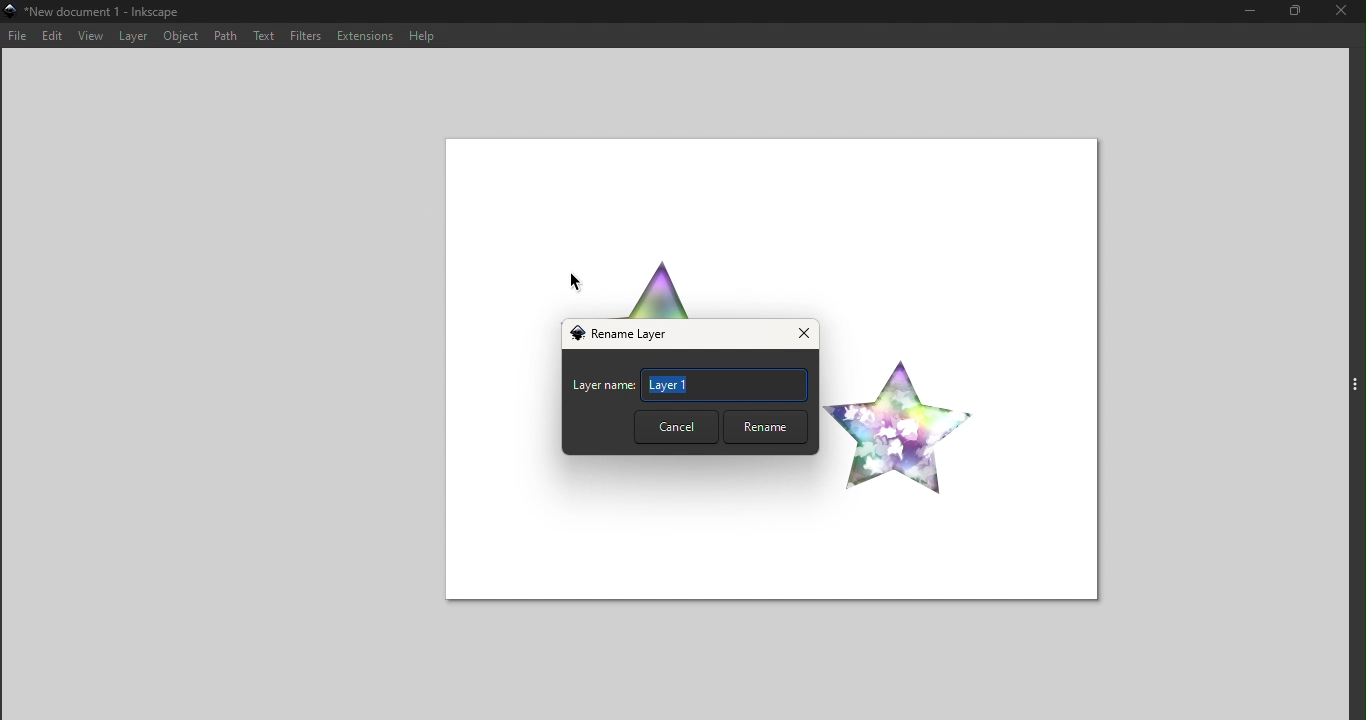 The height and width of the screenshot is (720, 1366). I want to click on Cancel, so click(675, 427).